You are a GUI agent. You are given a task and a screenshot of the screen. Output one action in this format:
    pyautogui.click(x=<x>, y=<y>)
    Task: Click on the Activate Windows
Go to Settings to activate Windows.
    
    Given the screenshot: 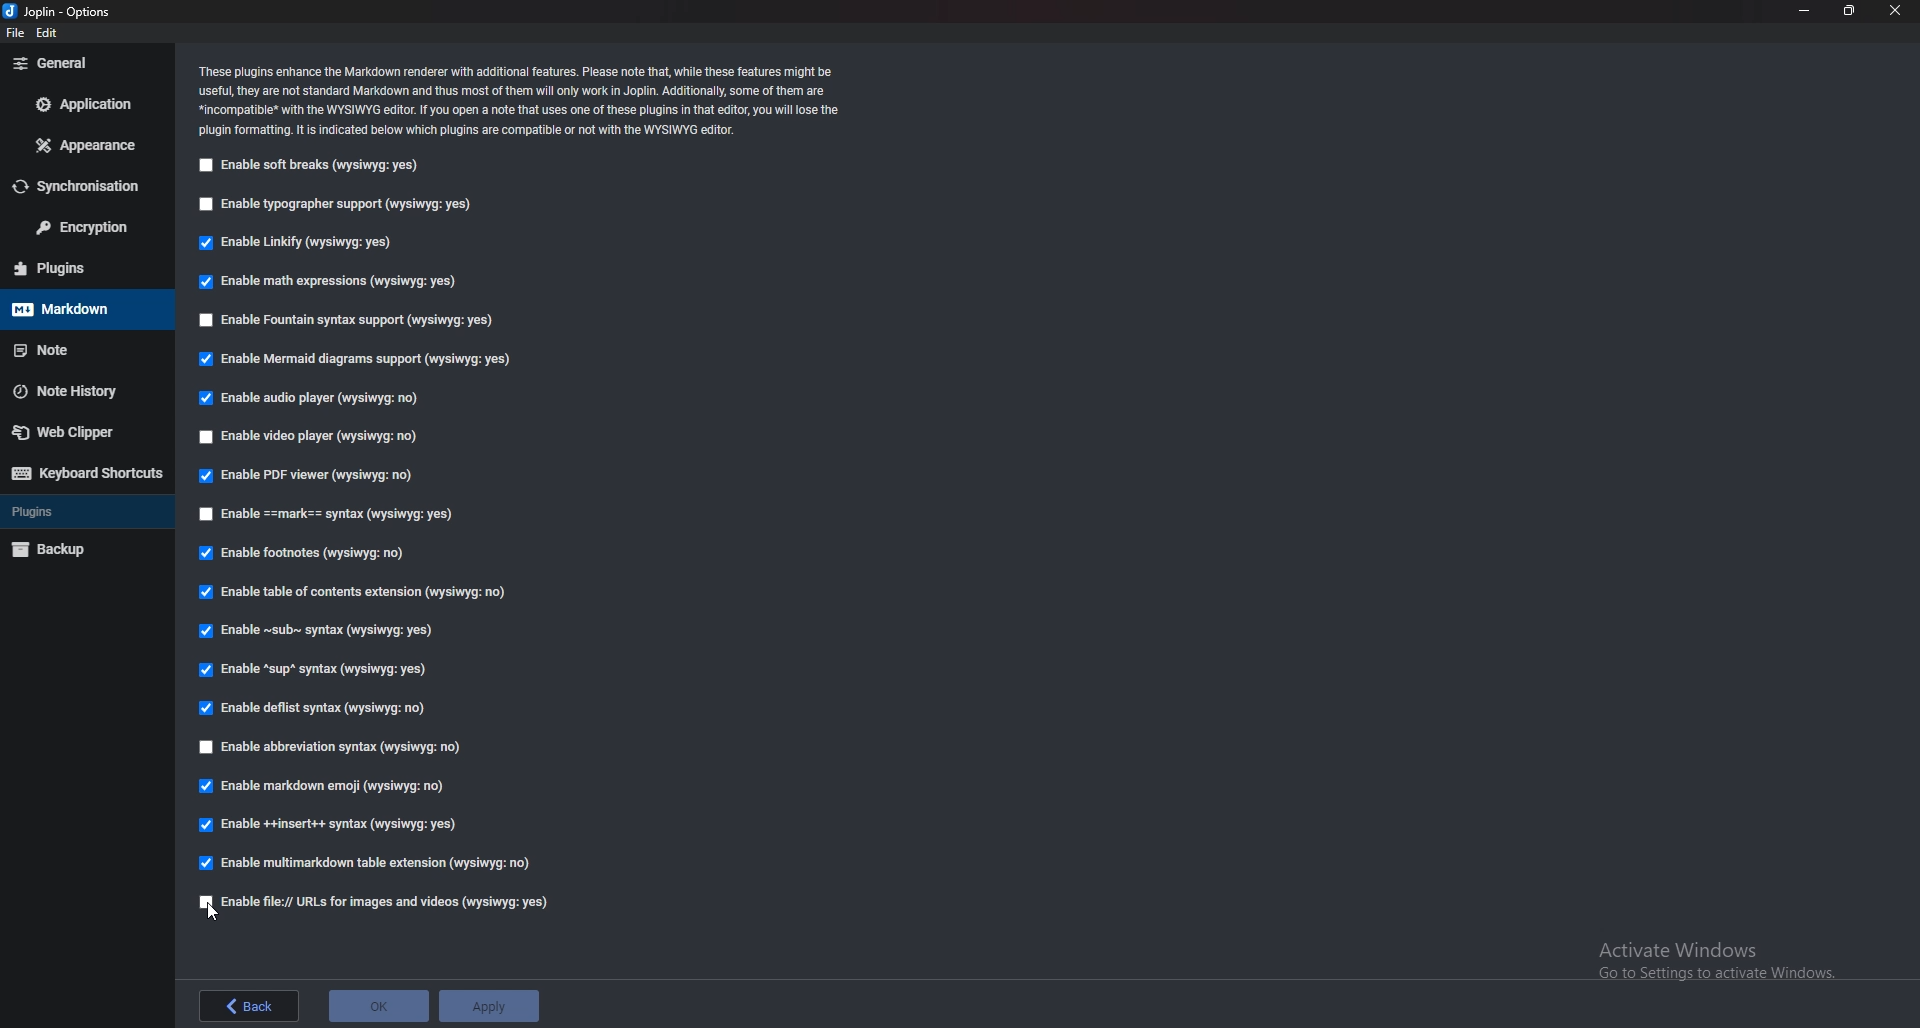 What is the action you would take?
    pyautogui.click(x=1706, y=957)
    